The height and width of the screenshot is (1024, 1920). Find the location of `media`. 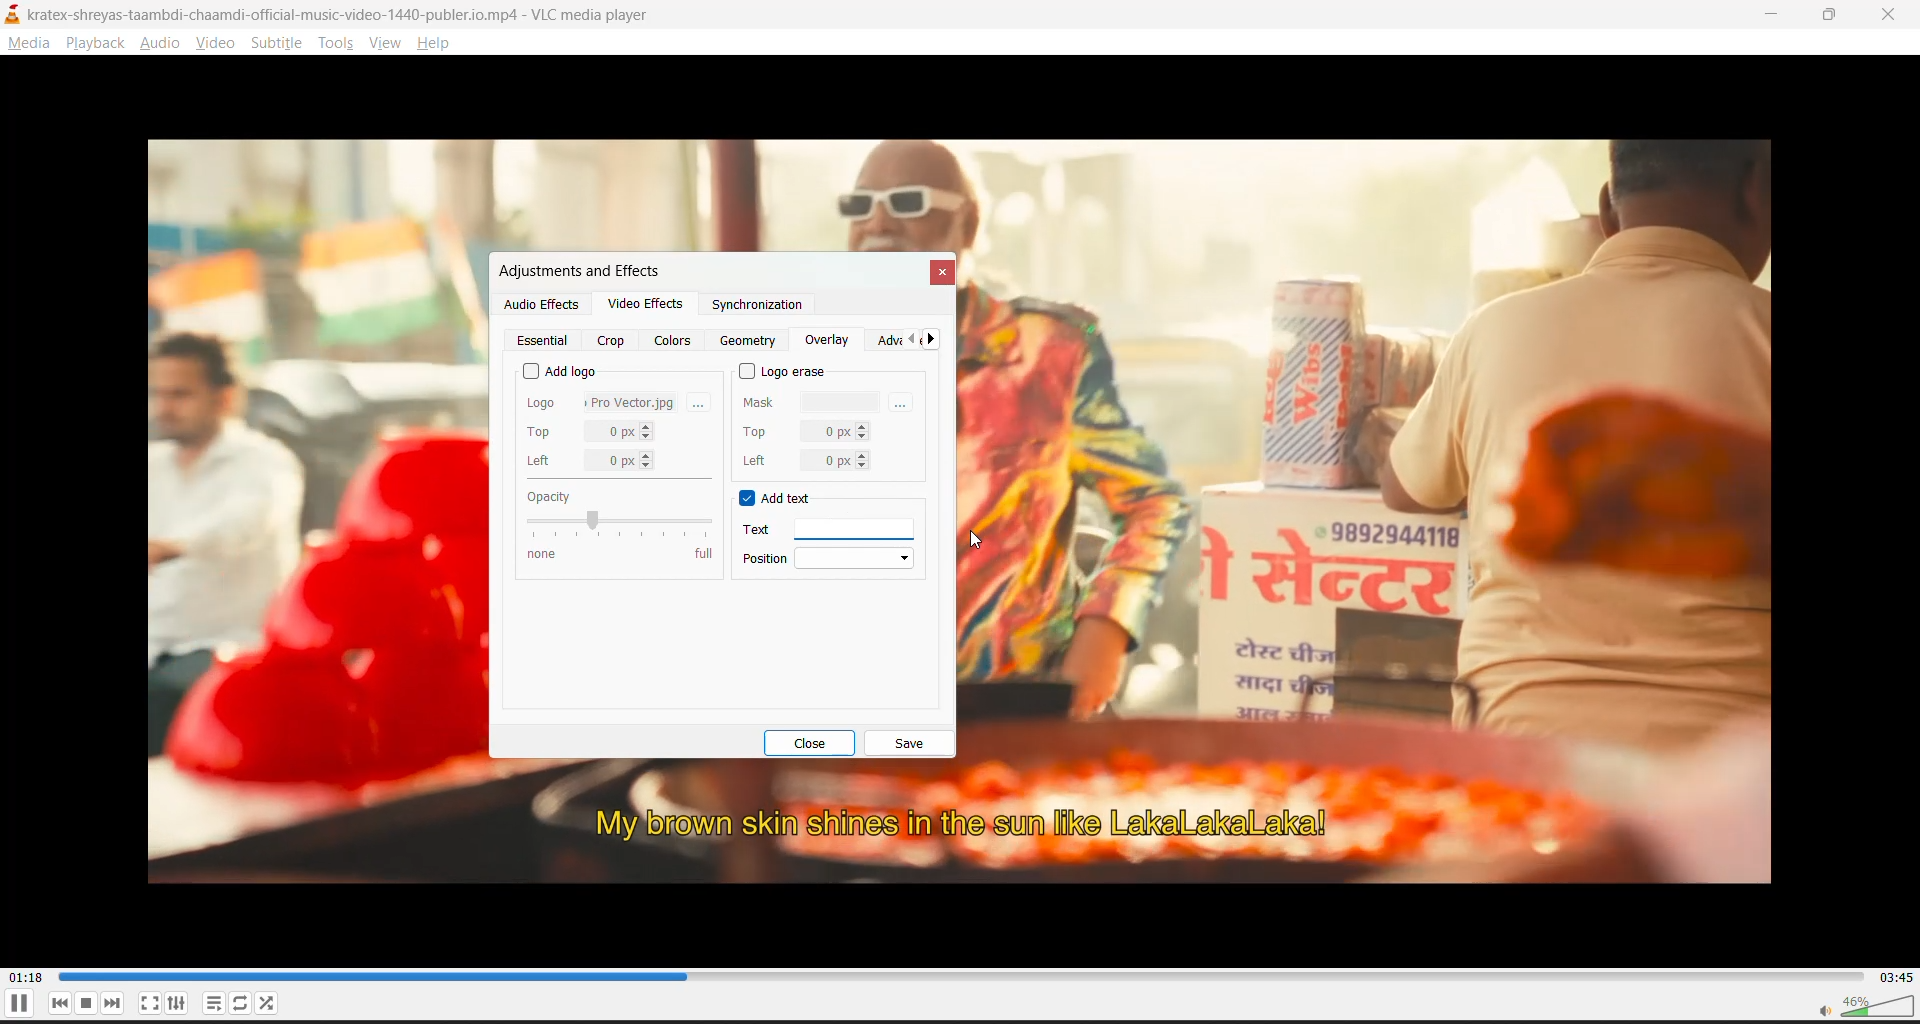

media is located at coordinates (31, 47).